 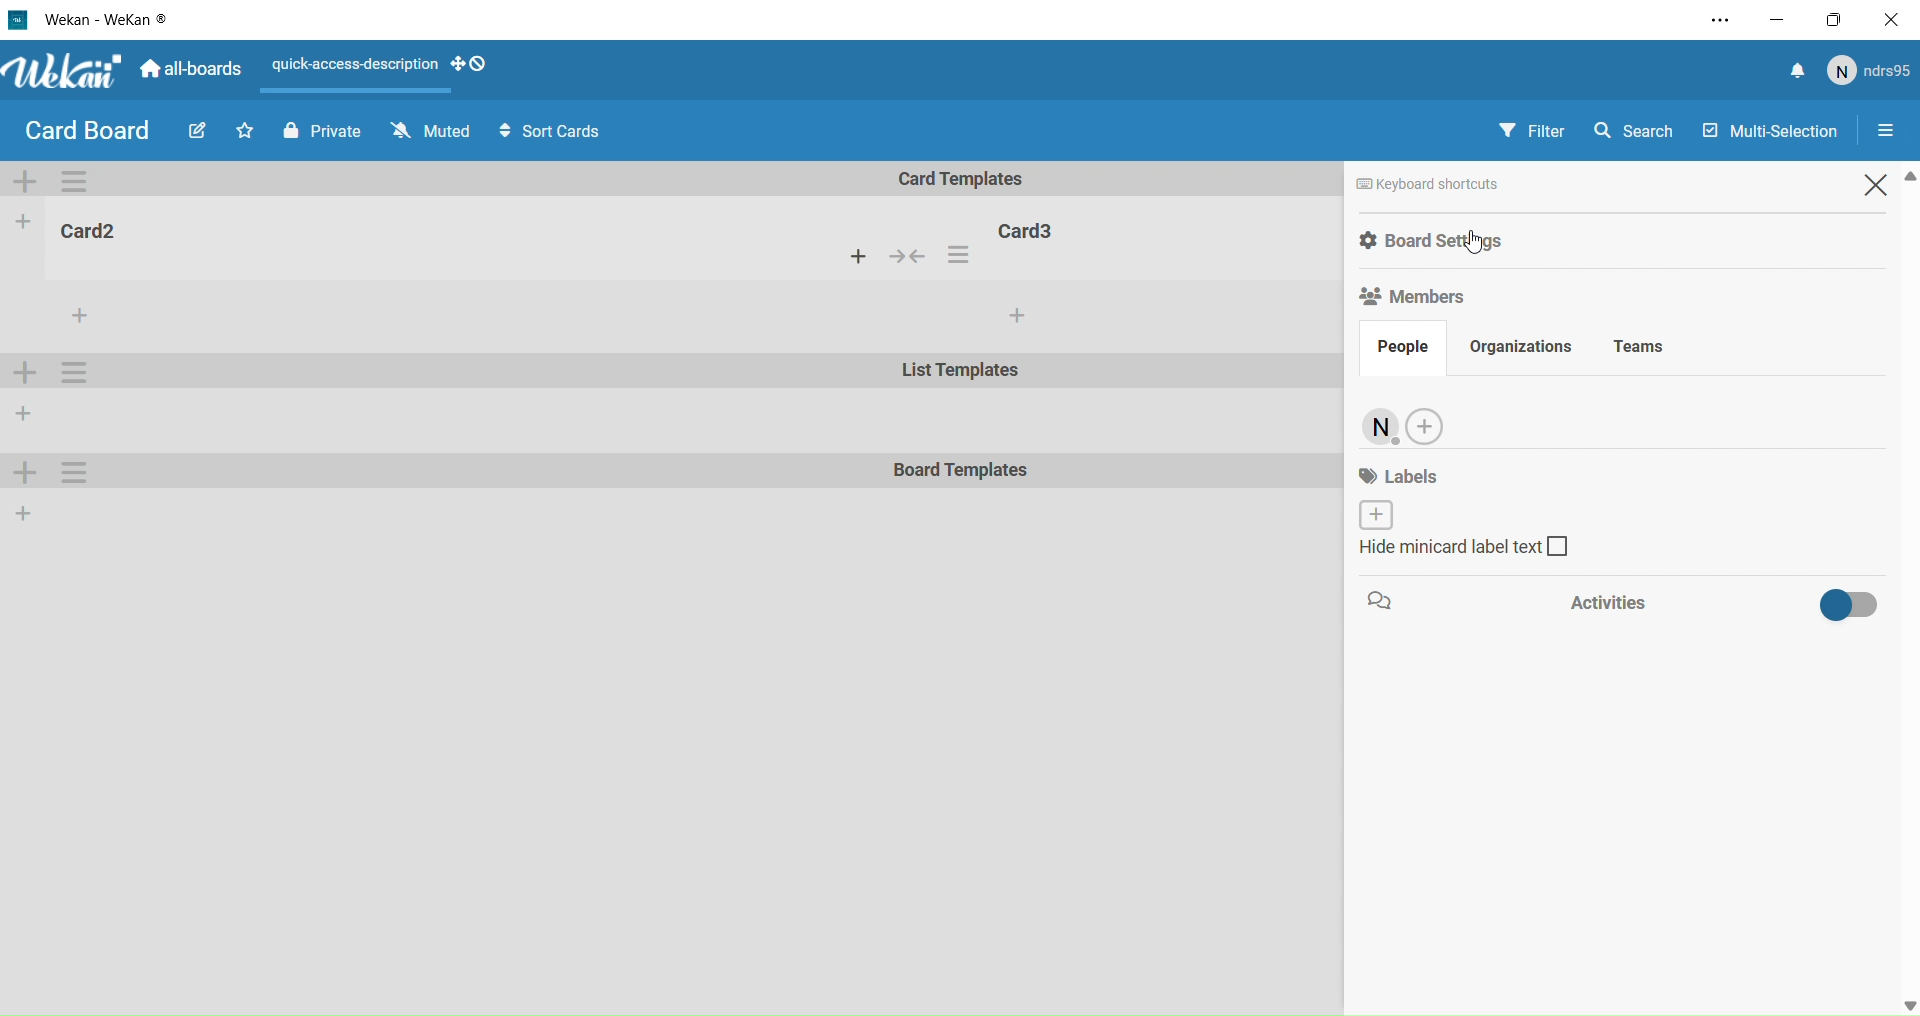 What do you see at coordinates (79, 315) in the screenshot?
I see `` at bounding box center [79, 315].